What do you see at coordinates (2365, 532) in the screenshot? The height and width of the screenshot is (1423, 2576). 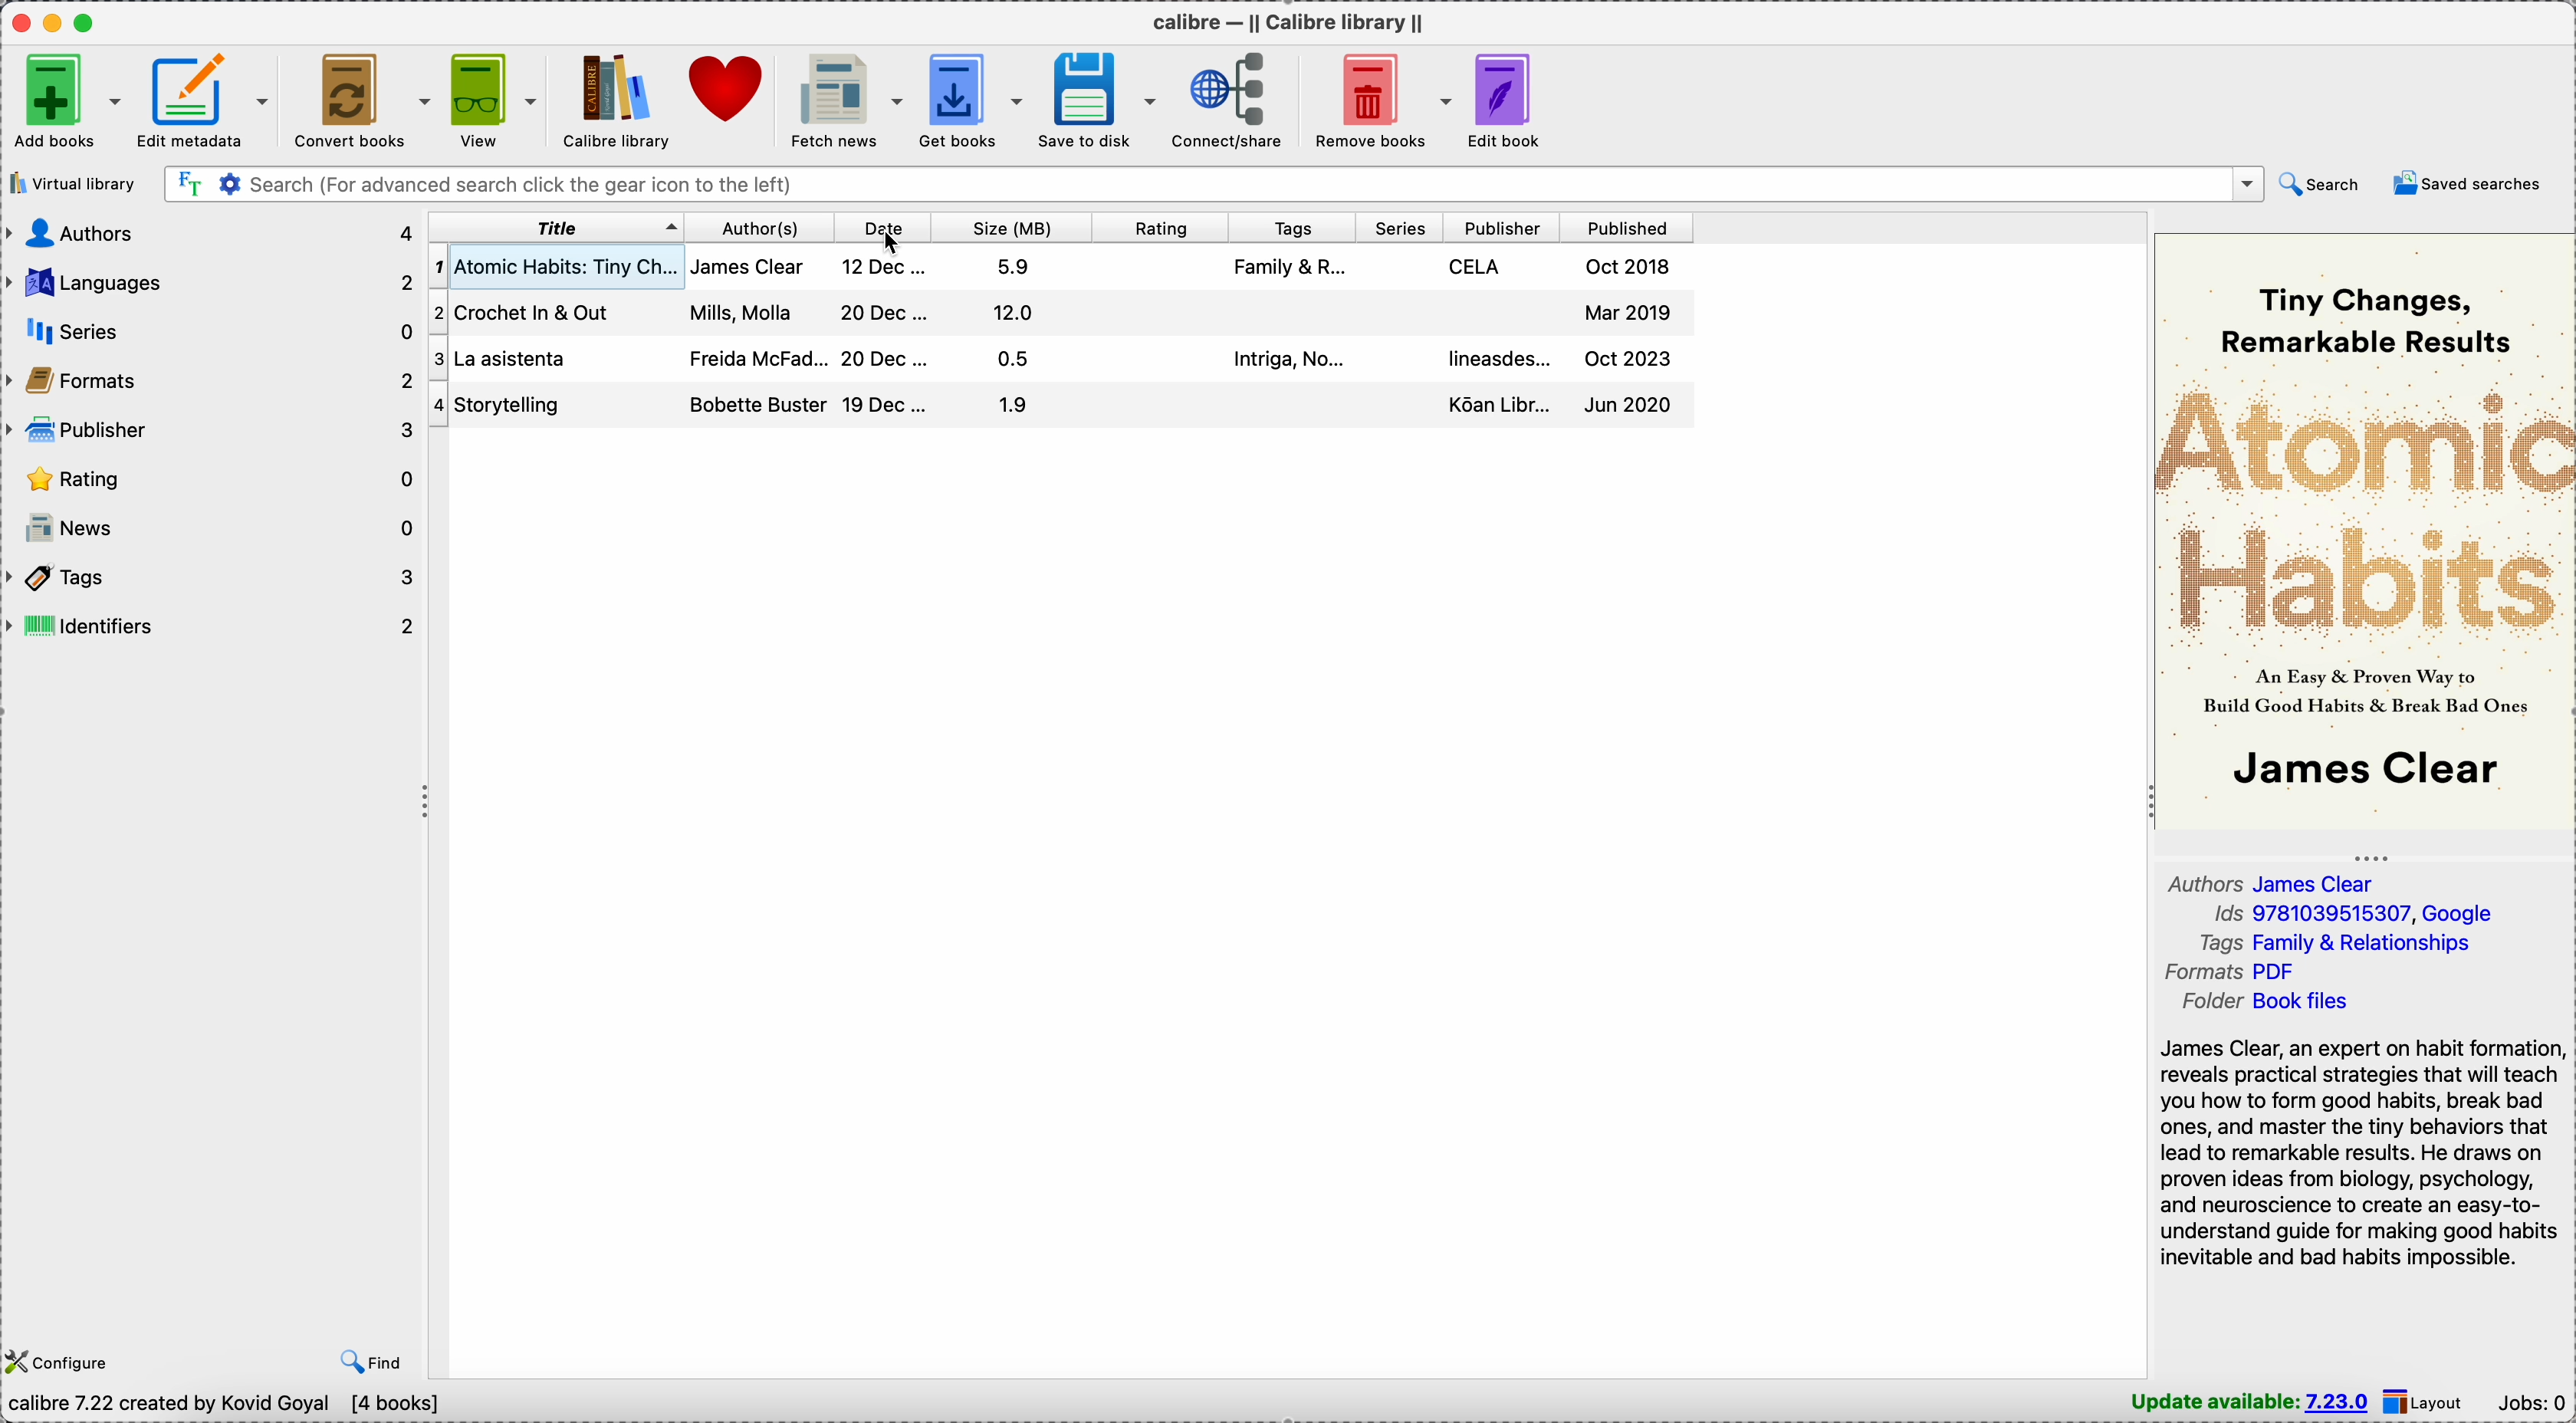 I see `book cover preview` at bounding box center [2365, 532].